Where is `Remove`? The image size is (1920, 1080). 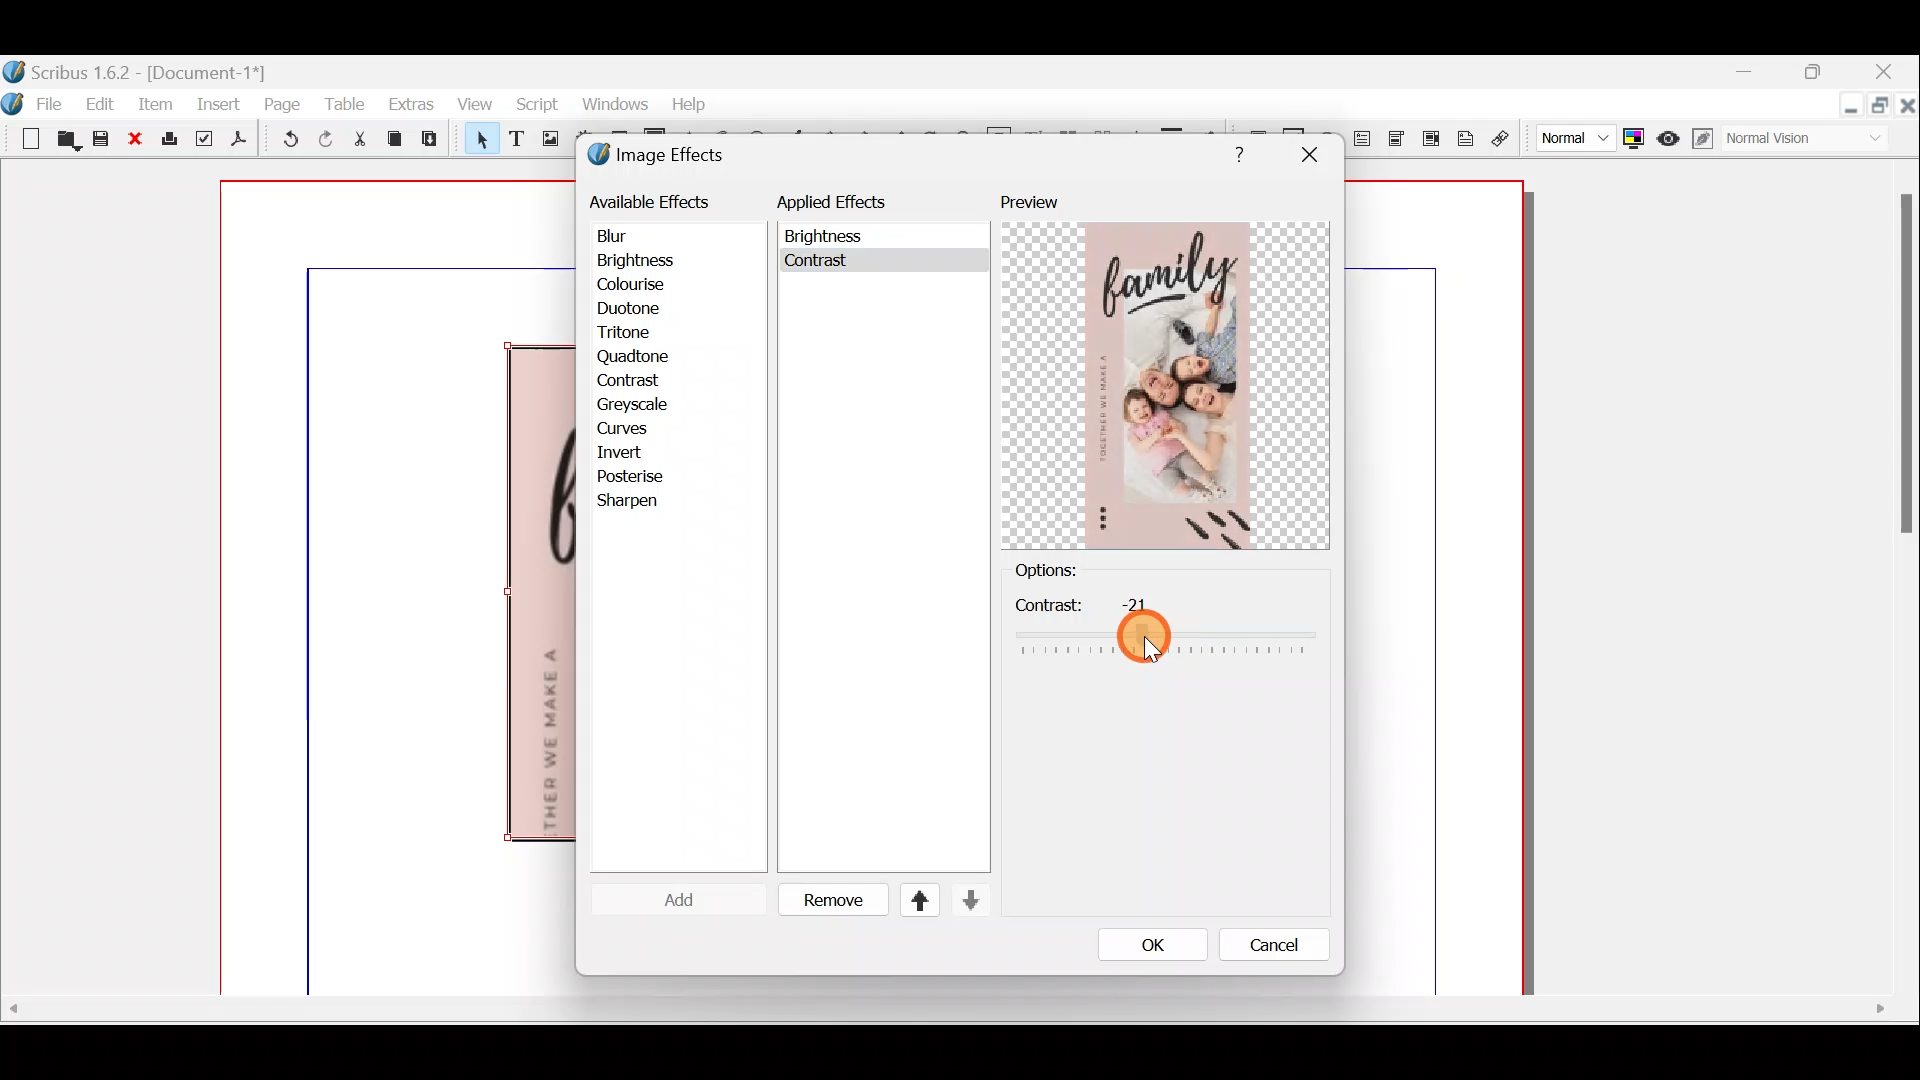
Remove is located at coordinates (825, 901).